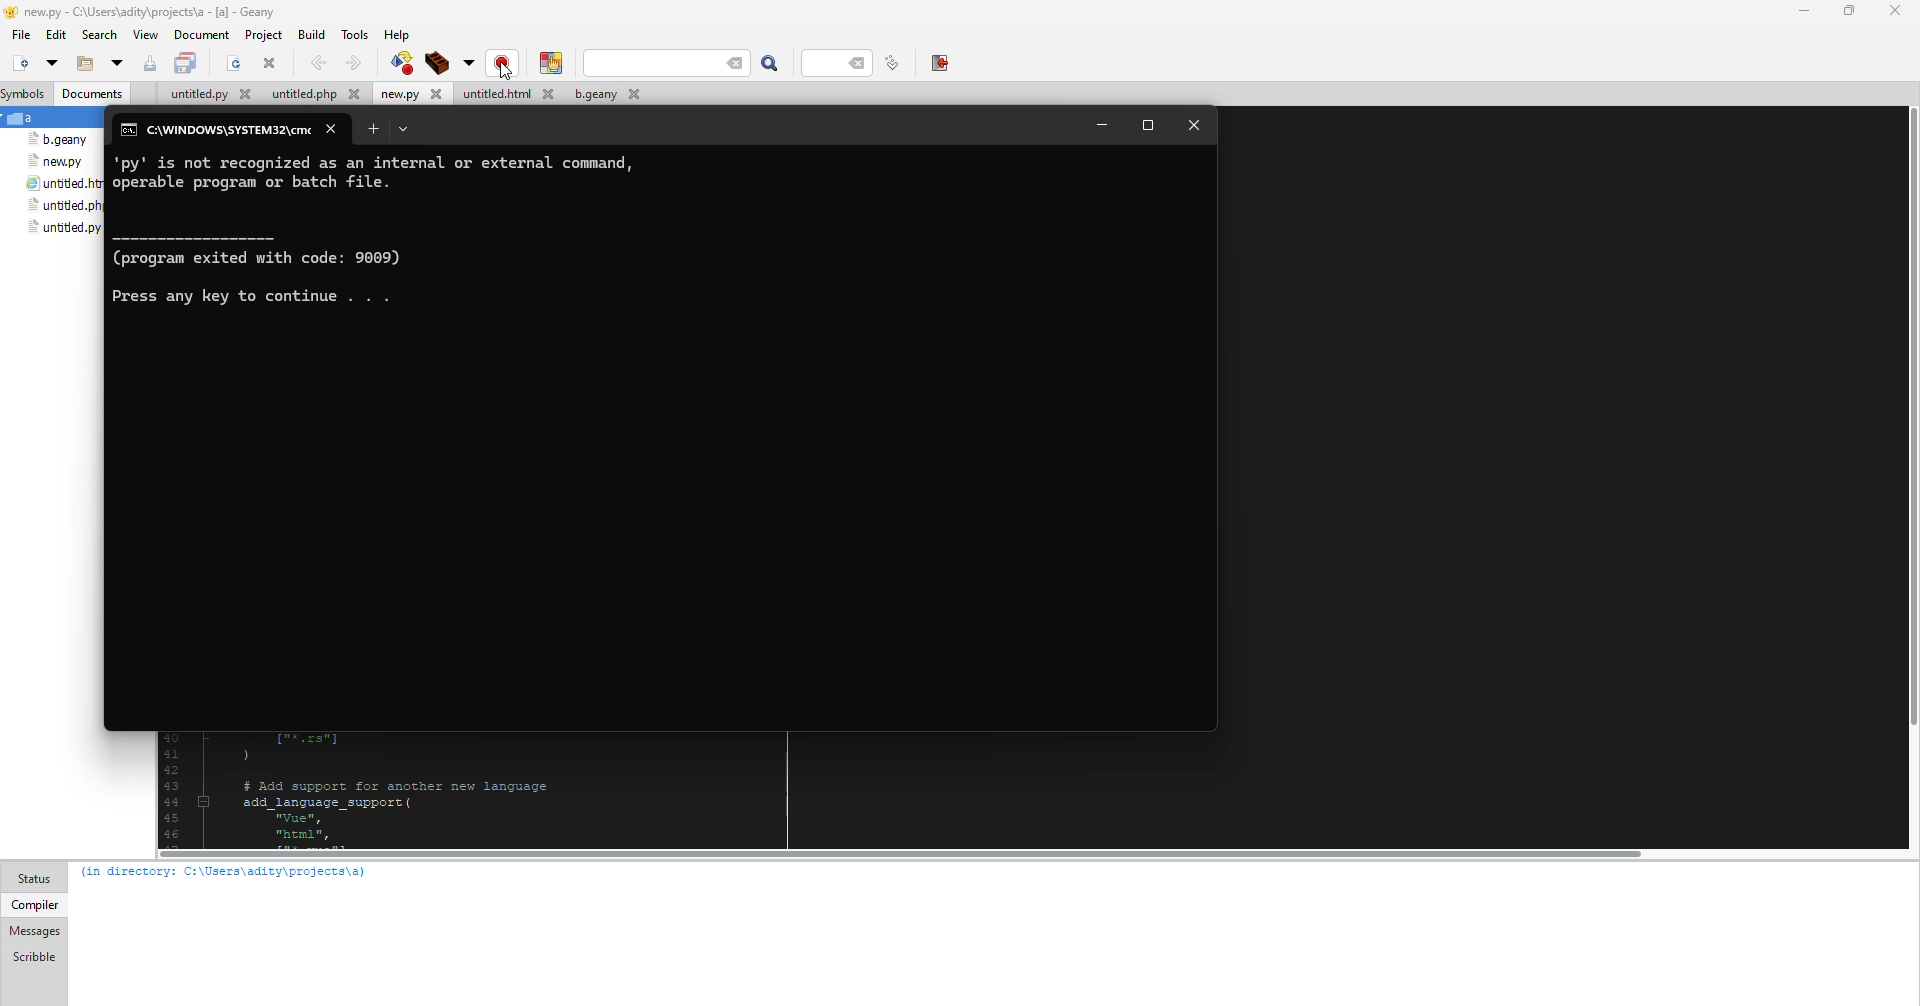  Describe the element at coordinates (1195, 125) in the screenshot. I see `close` at that location.